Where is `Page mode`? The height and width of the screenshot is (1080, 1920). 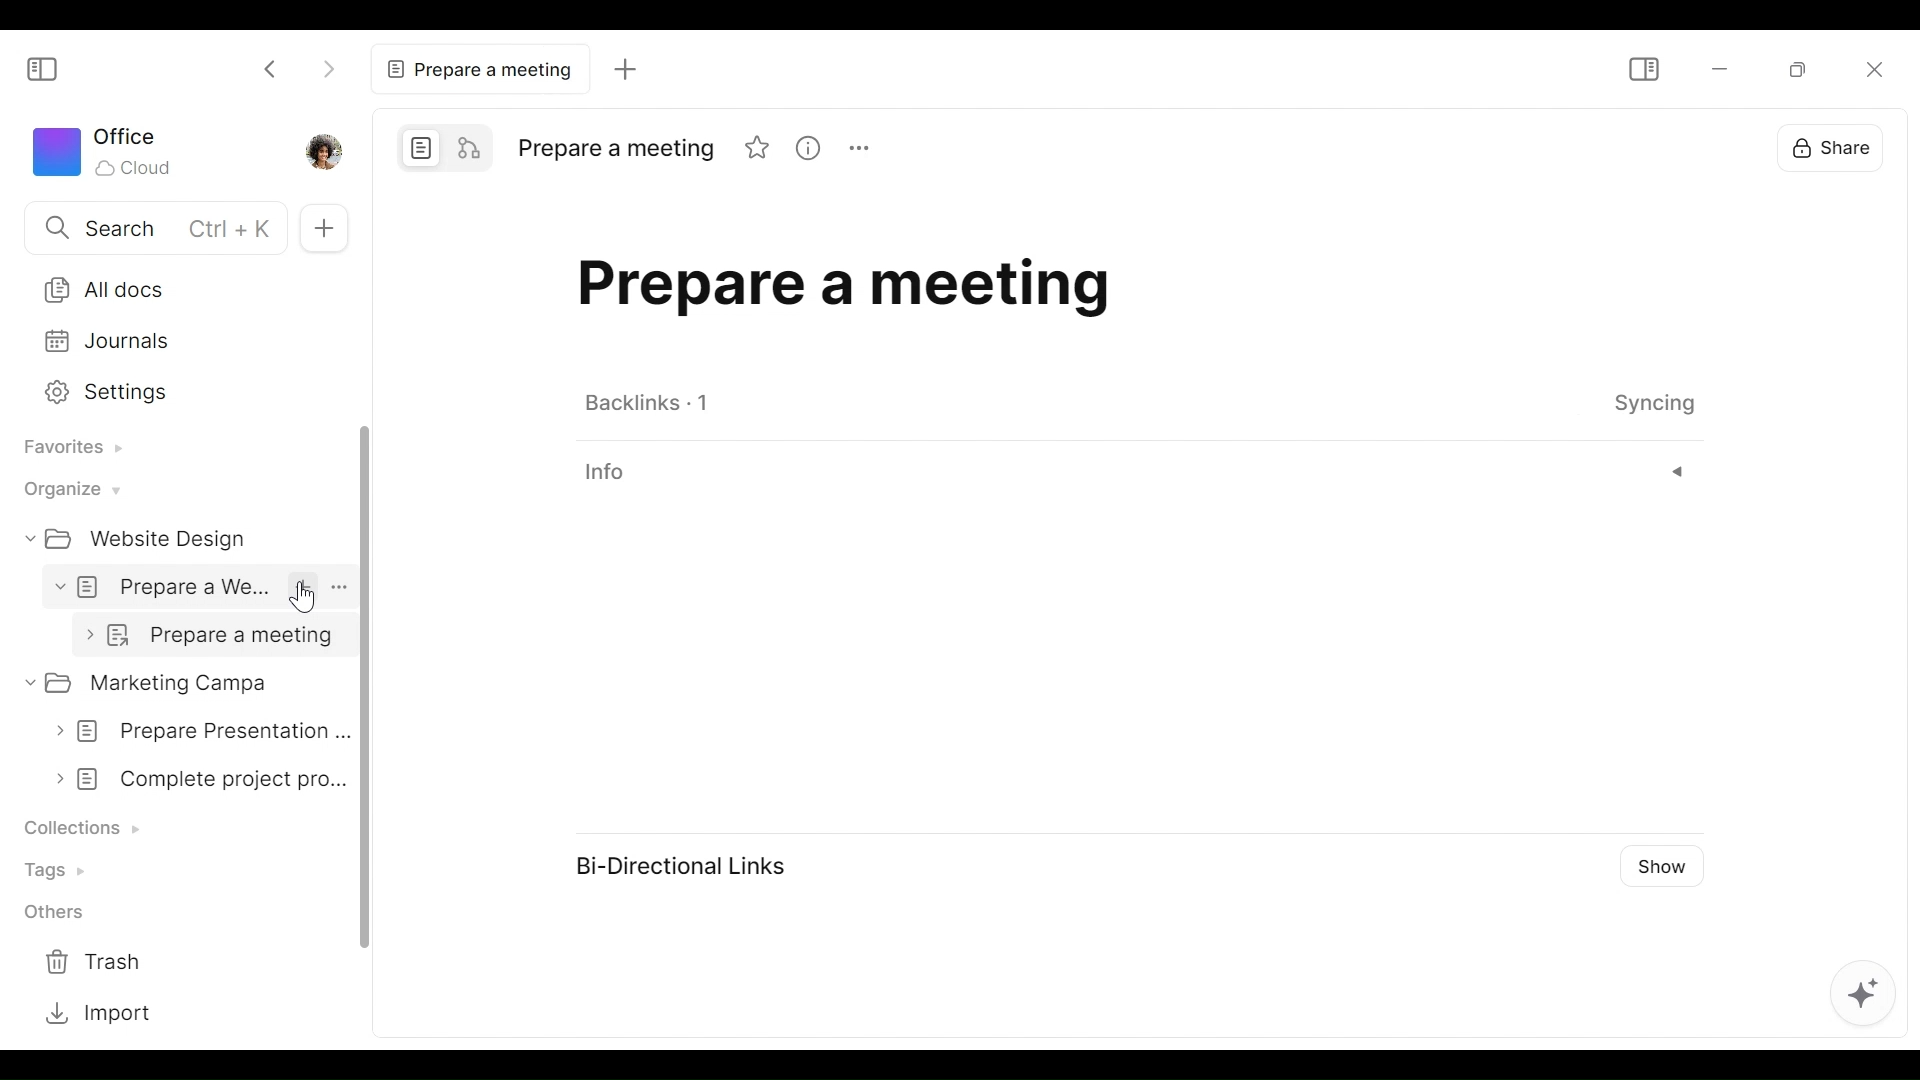
Page mode is located at coordinates (418, 148).